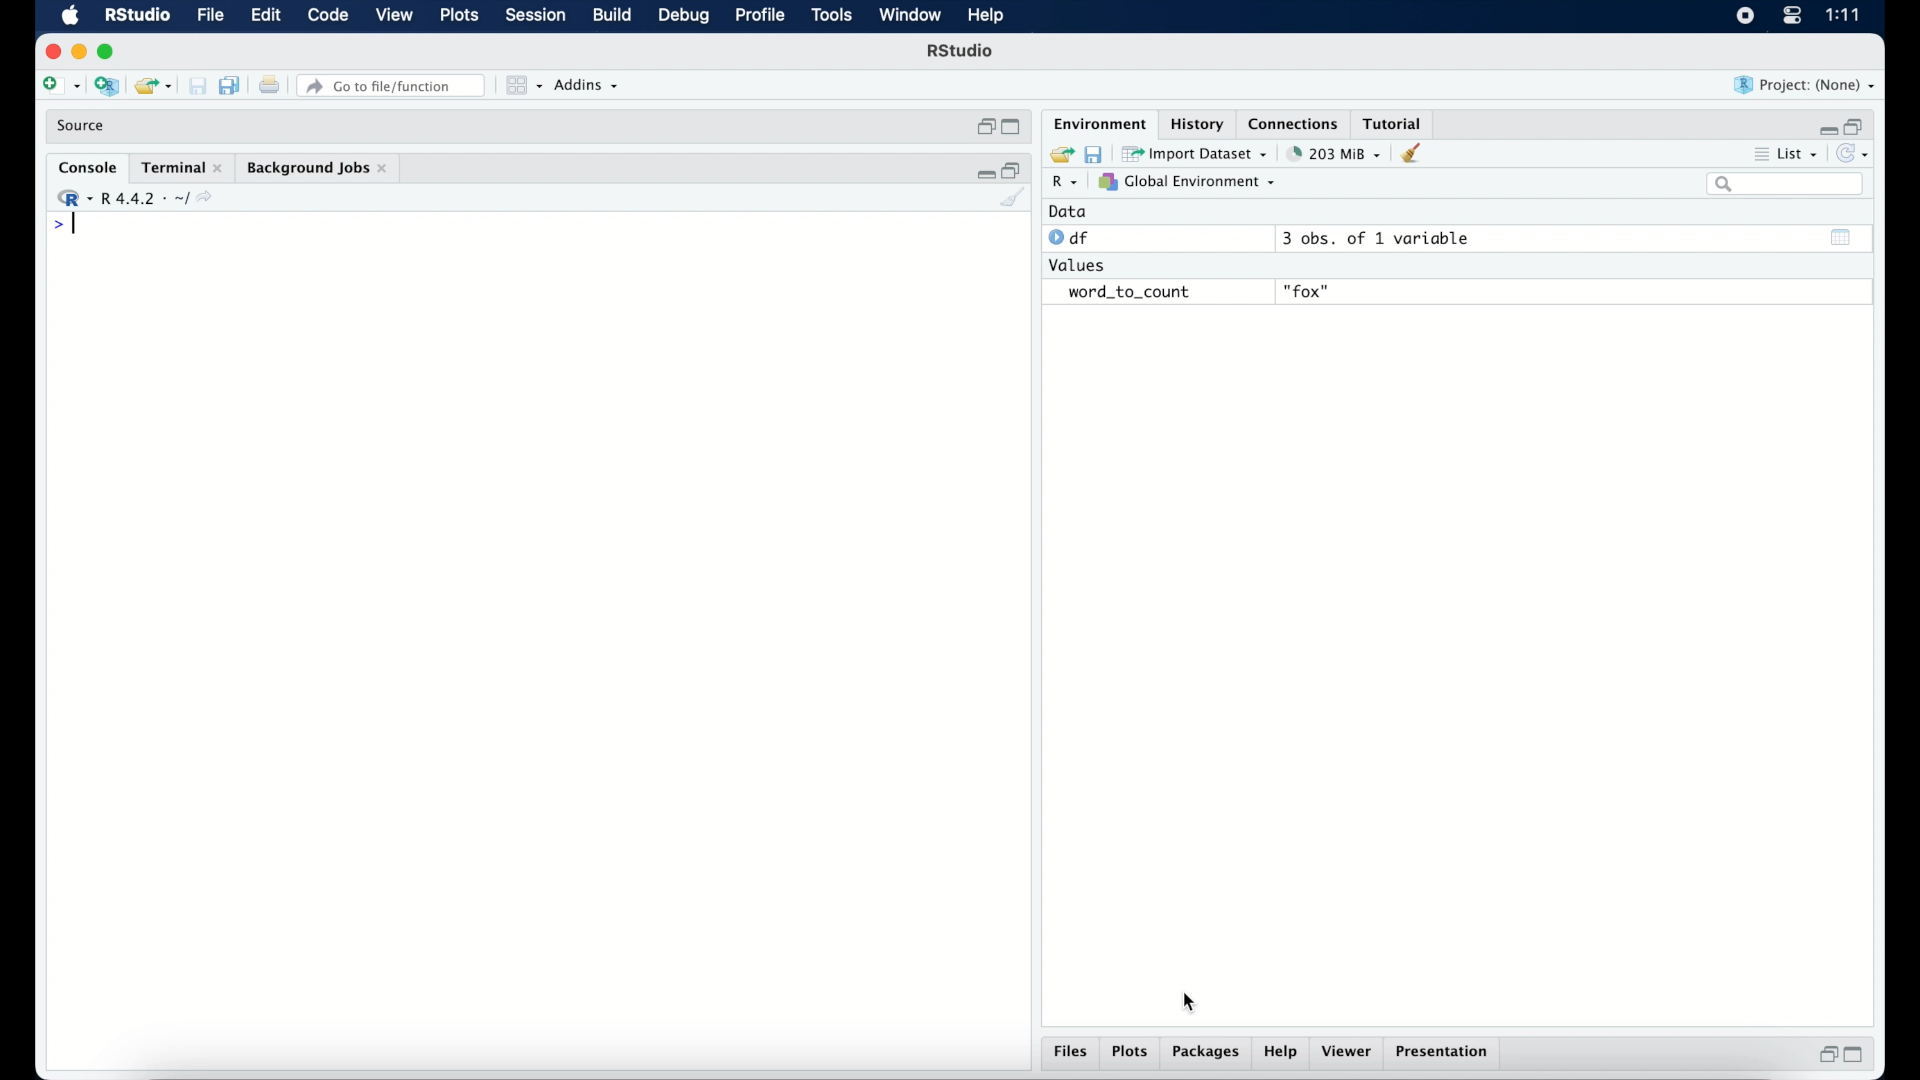 The width and height of the screenshot is (1920, 1080). What do you see at coordinates (1190, 1002) in the screenshot?
I see `cursor` at bounding box center [1190, 1002].